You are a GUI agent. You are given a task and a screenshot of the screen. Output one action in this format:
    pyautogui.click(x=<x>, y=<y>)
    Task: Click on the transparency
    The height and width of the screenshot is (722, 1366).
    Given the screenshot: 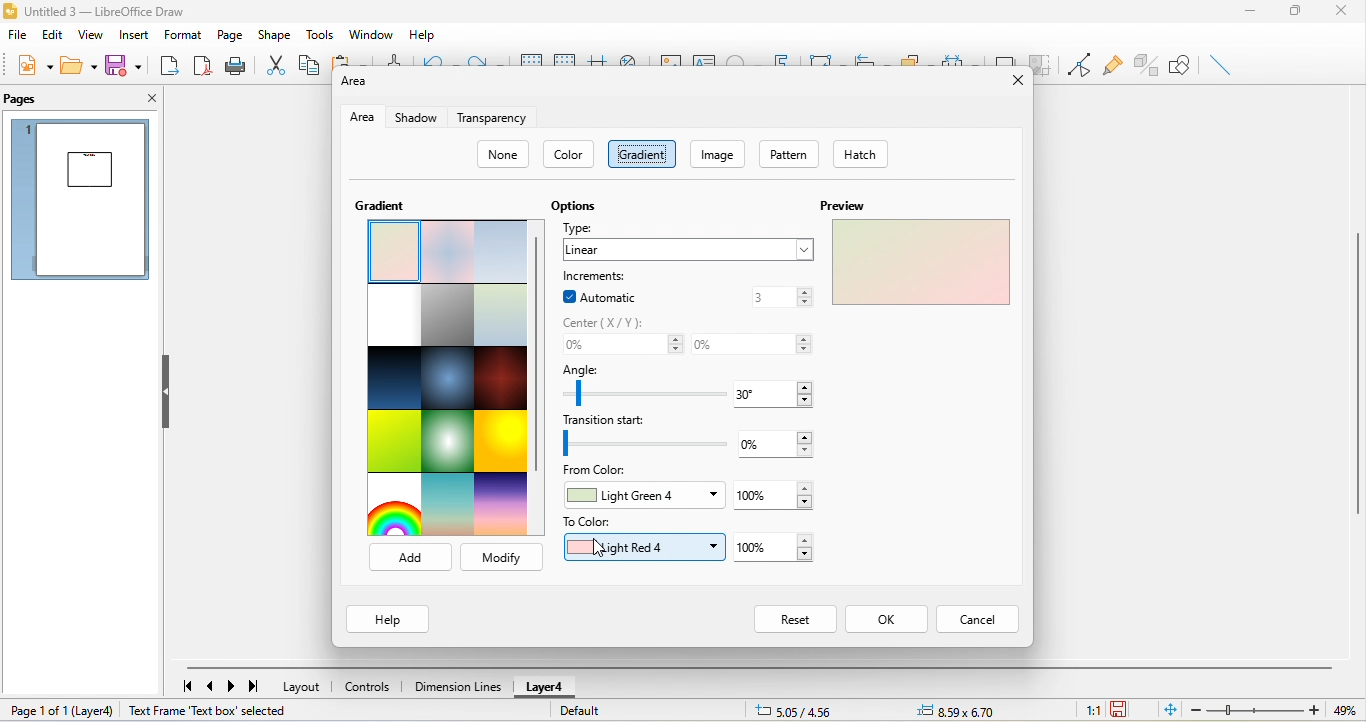 What is the action you would take?
    pyautogui.click(x=496, y=117)
    